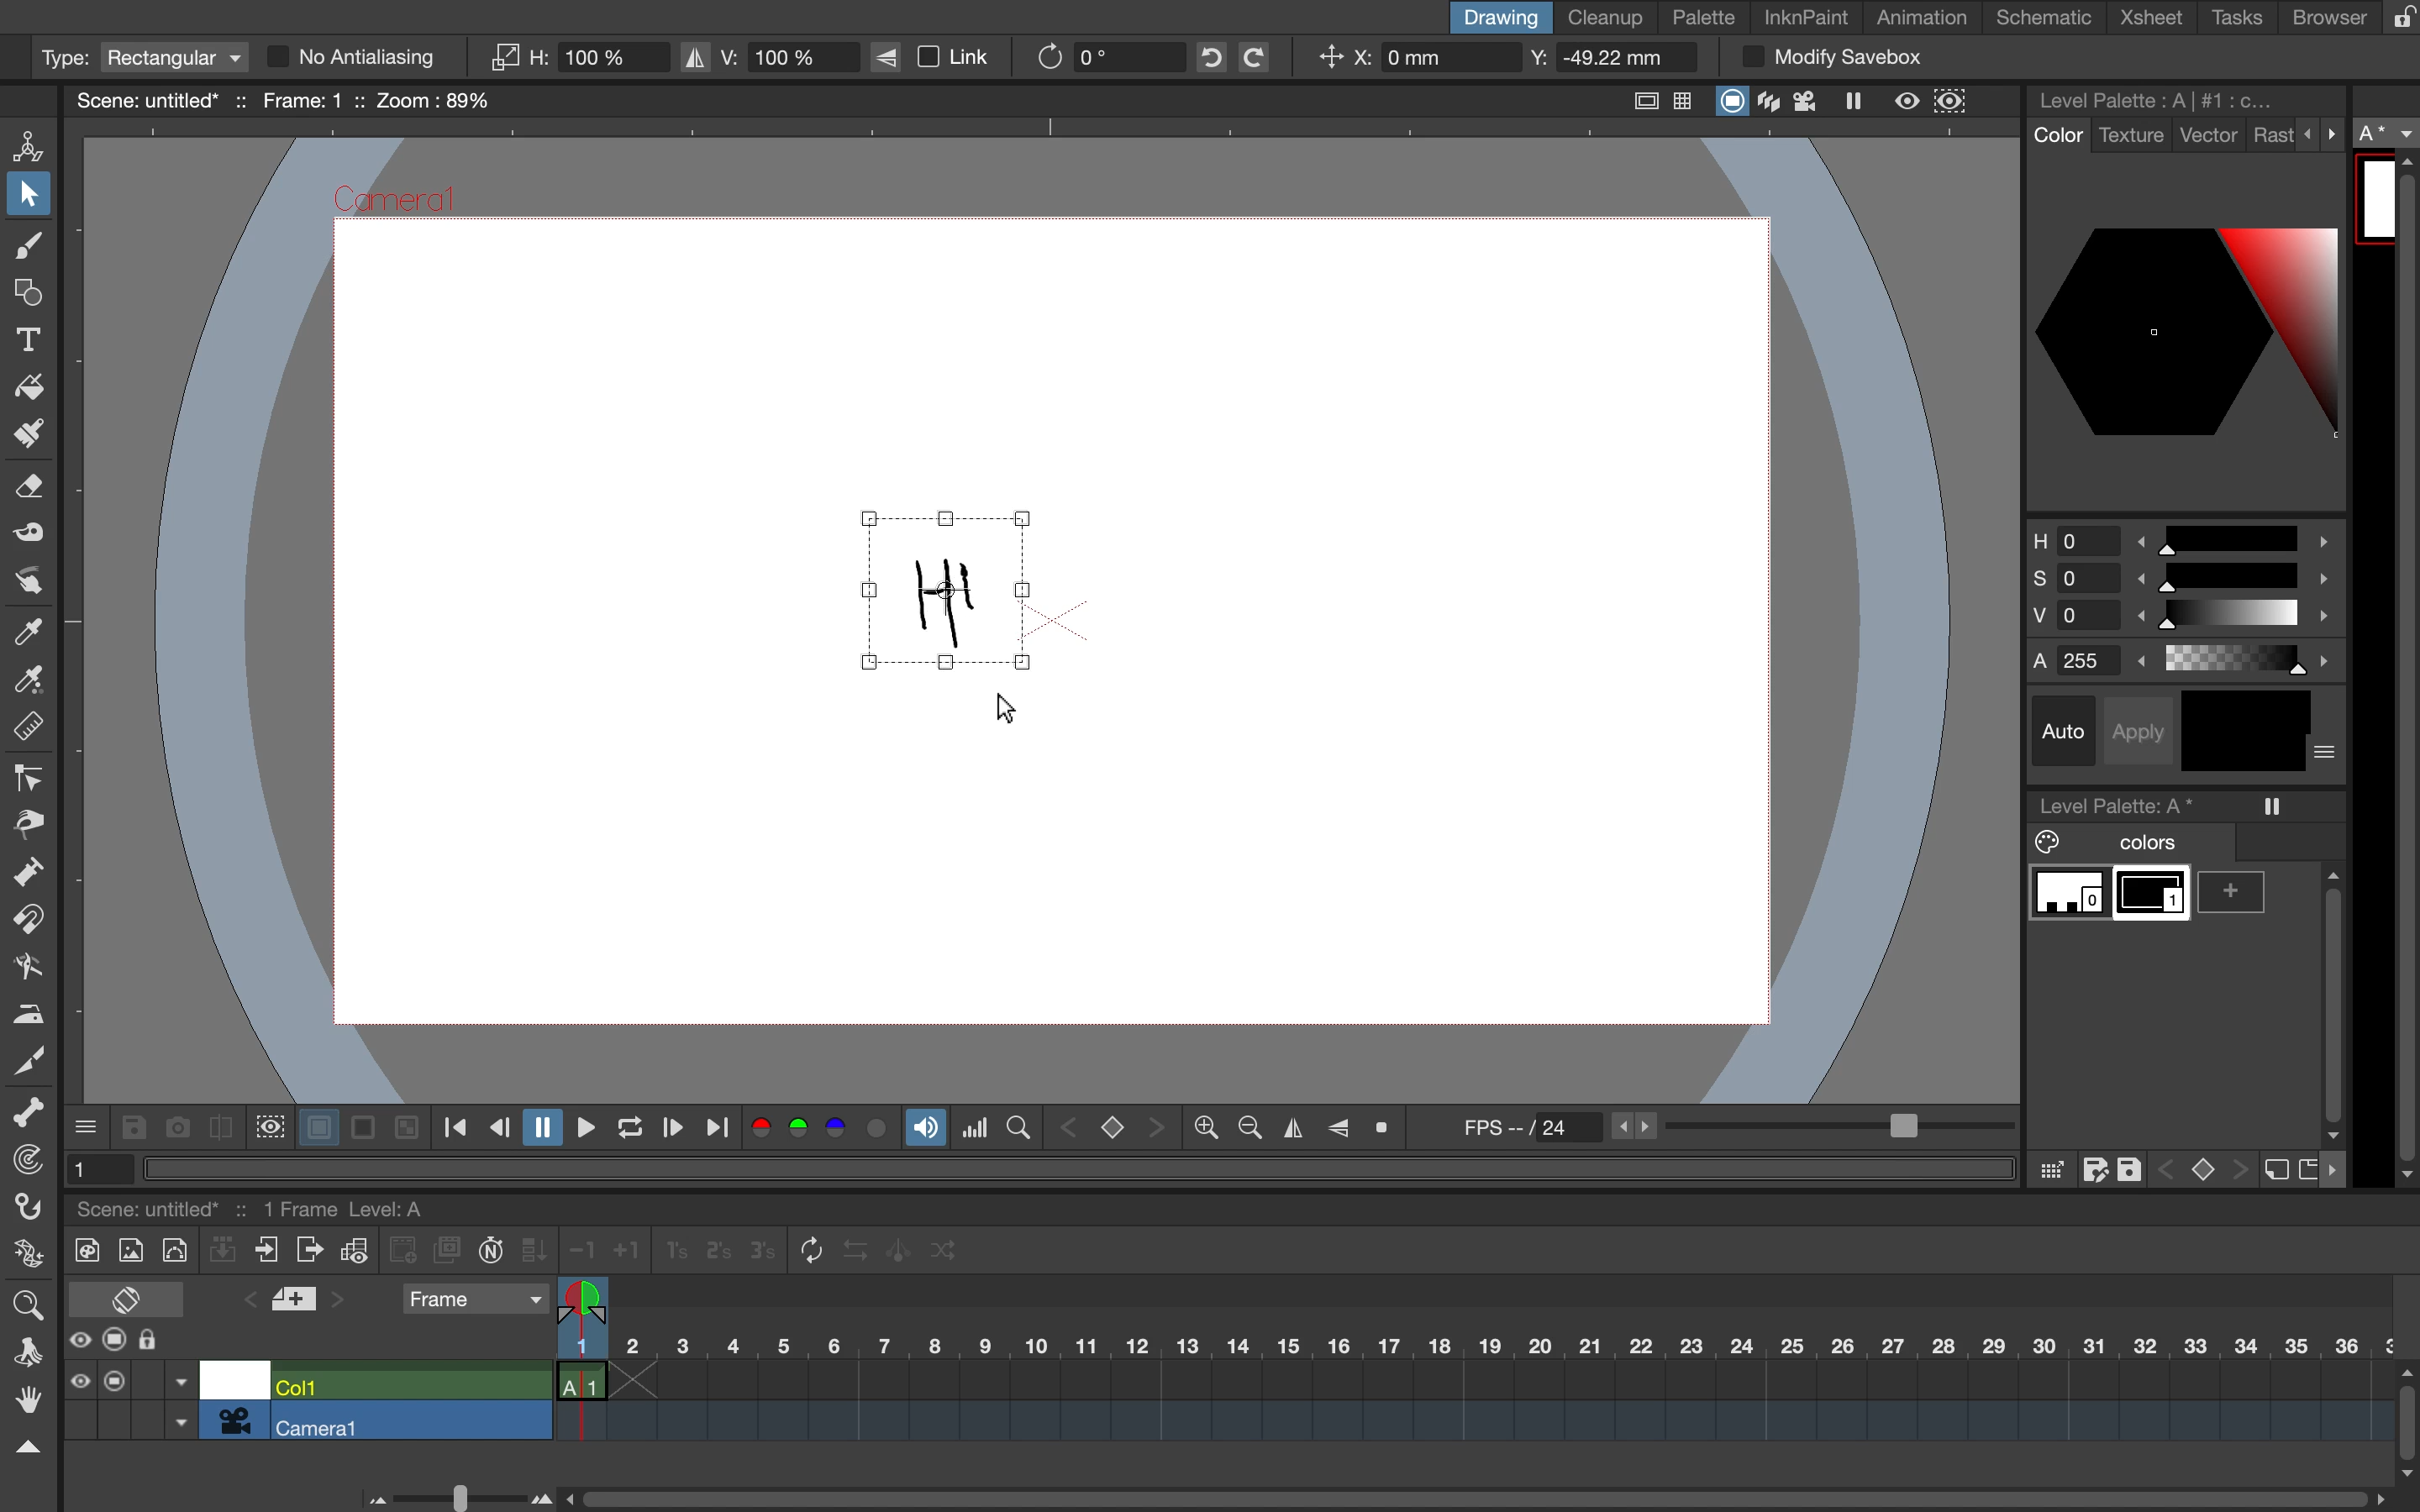  I want to click on vertical scroll bar timeline bar, so click(2405, 1420).